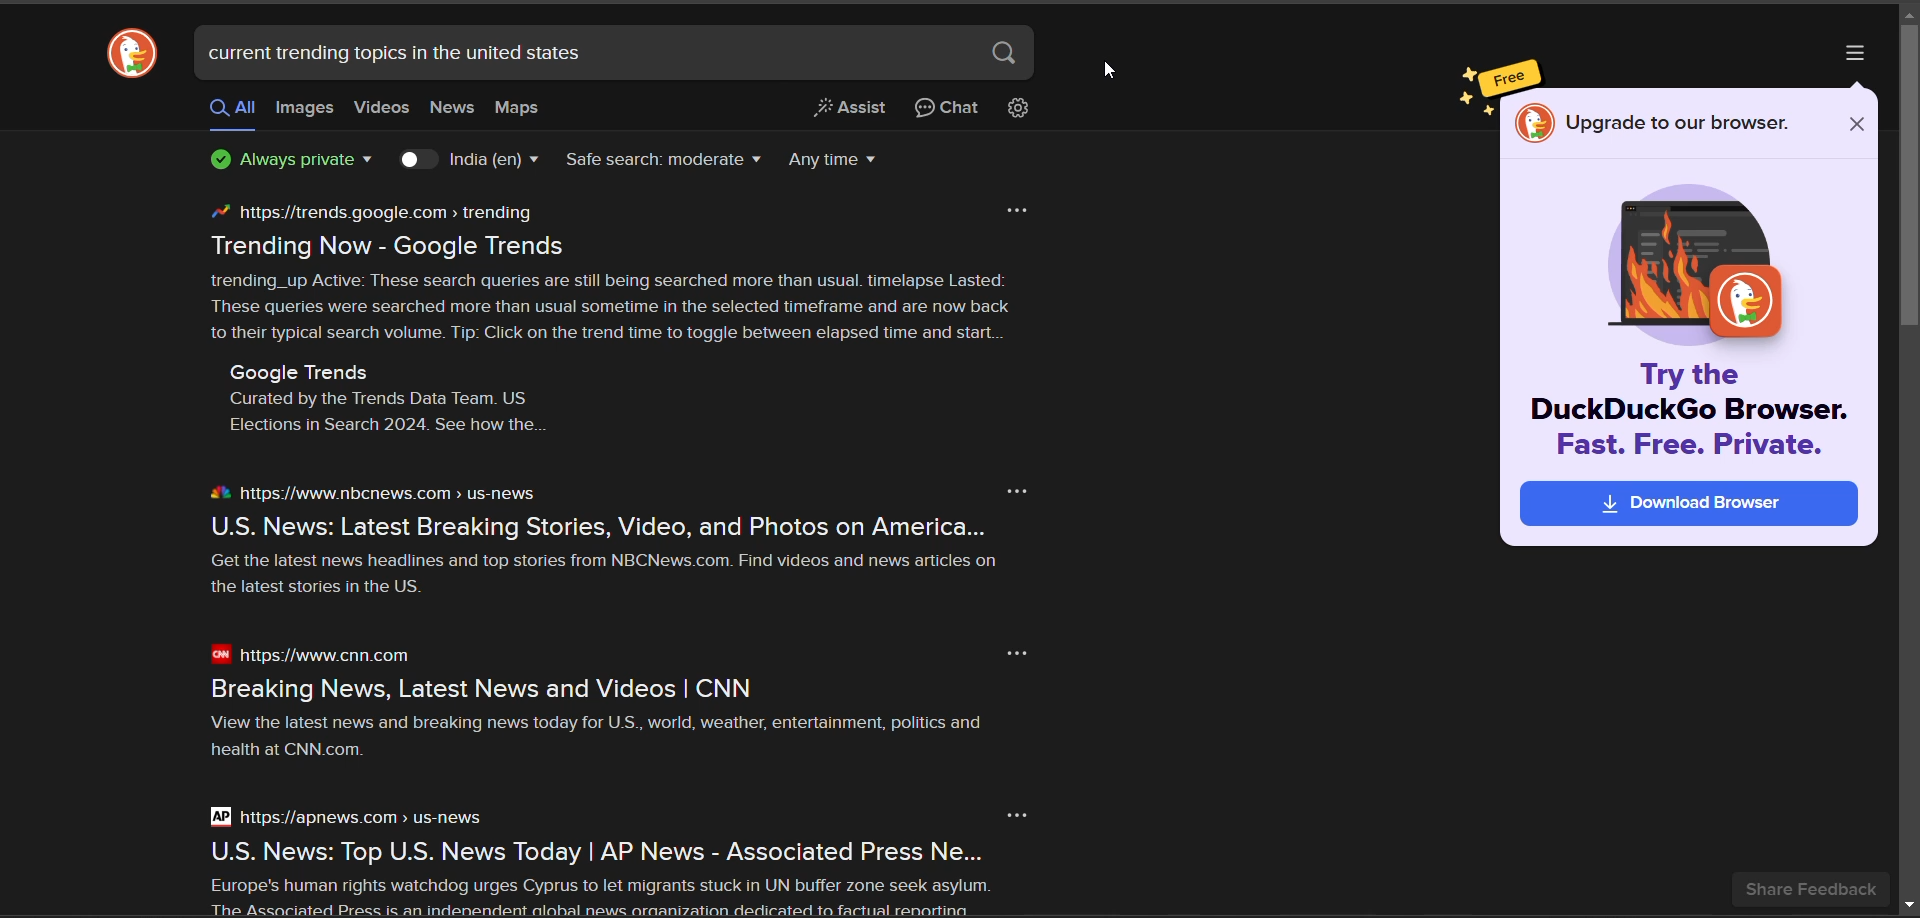 This screenshot has width=1920, height=918. What do you see at coordinates (484, 688) in the screenshot?
I see `Breaking News, Latest News and Videos | CNN` at bounding box center [484, 688].